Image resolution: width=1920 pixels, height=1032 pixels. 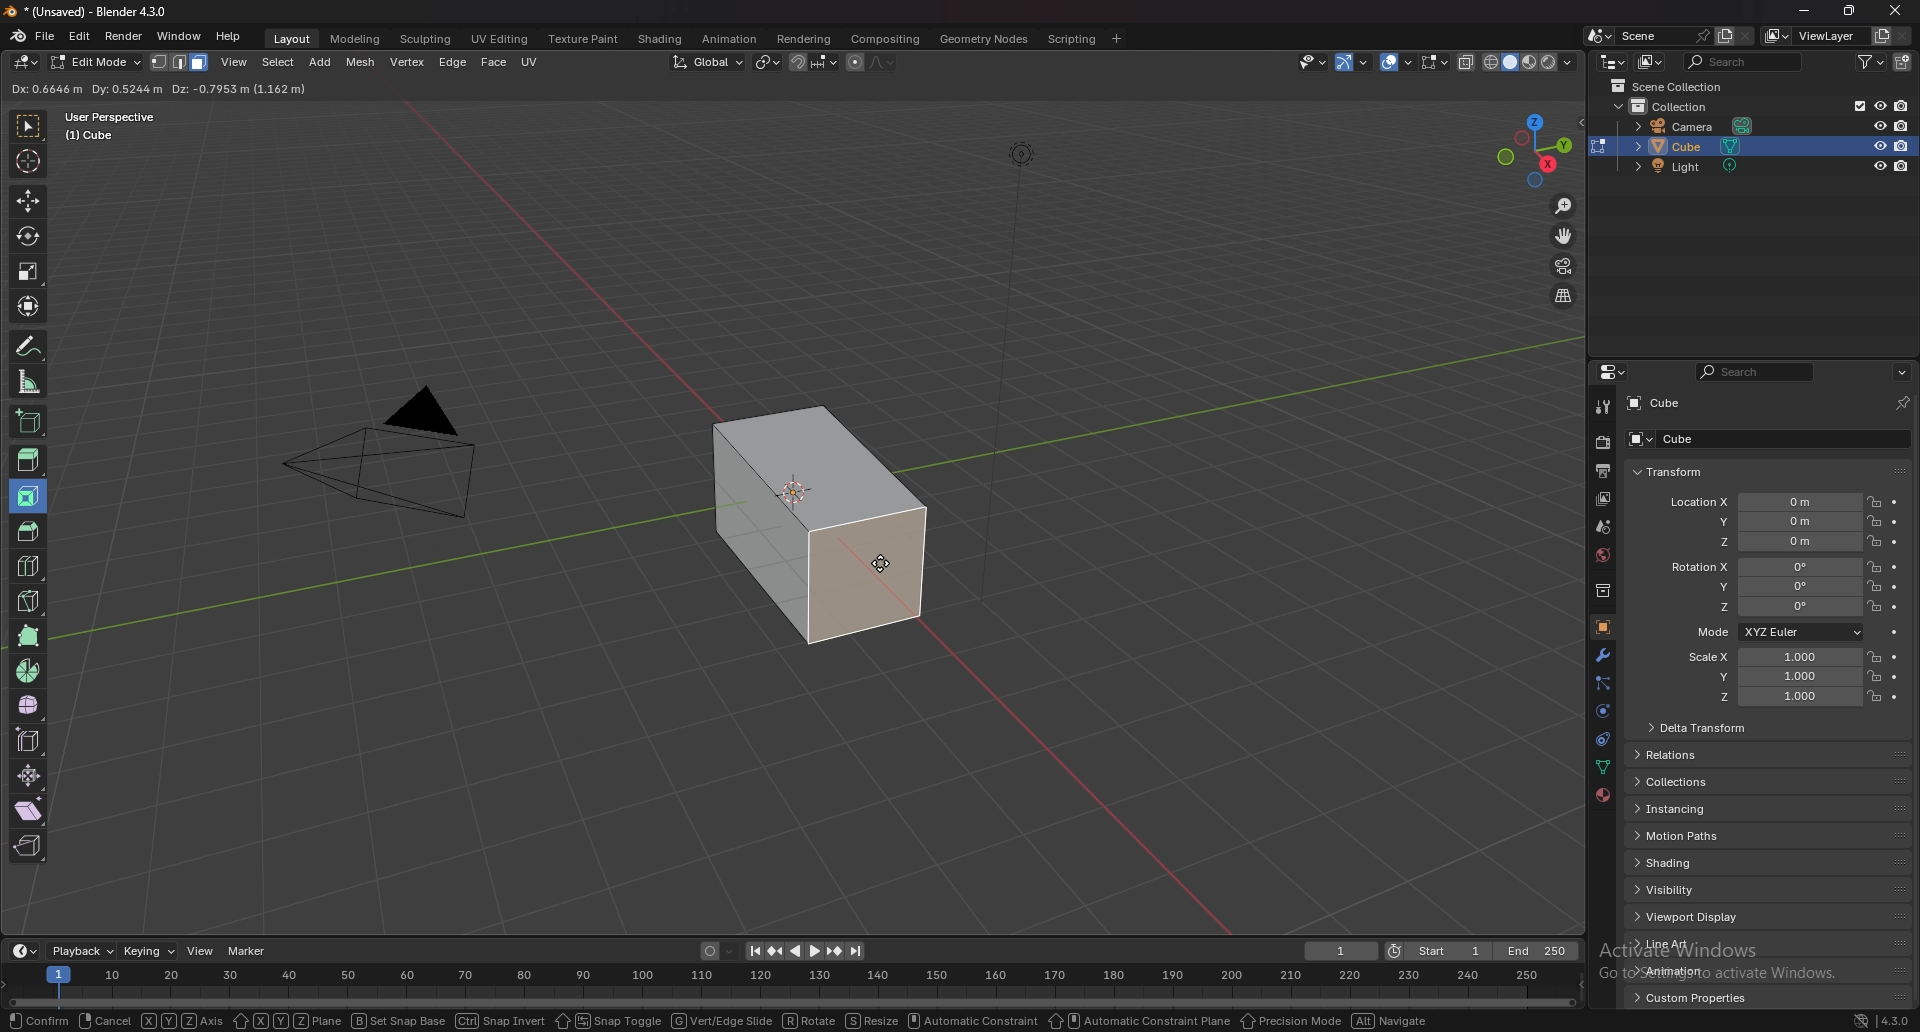 What do you see at coordinates (1874, 696) in the screenshot?
I see `lock` at bounding box center [1874, 696].